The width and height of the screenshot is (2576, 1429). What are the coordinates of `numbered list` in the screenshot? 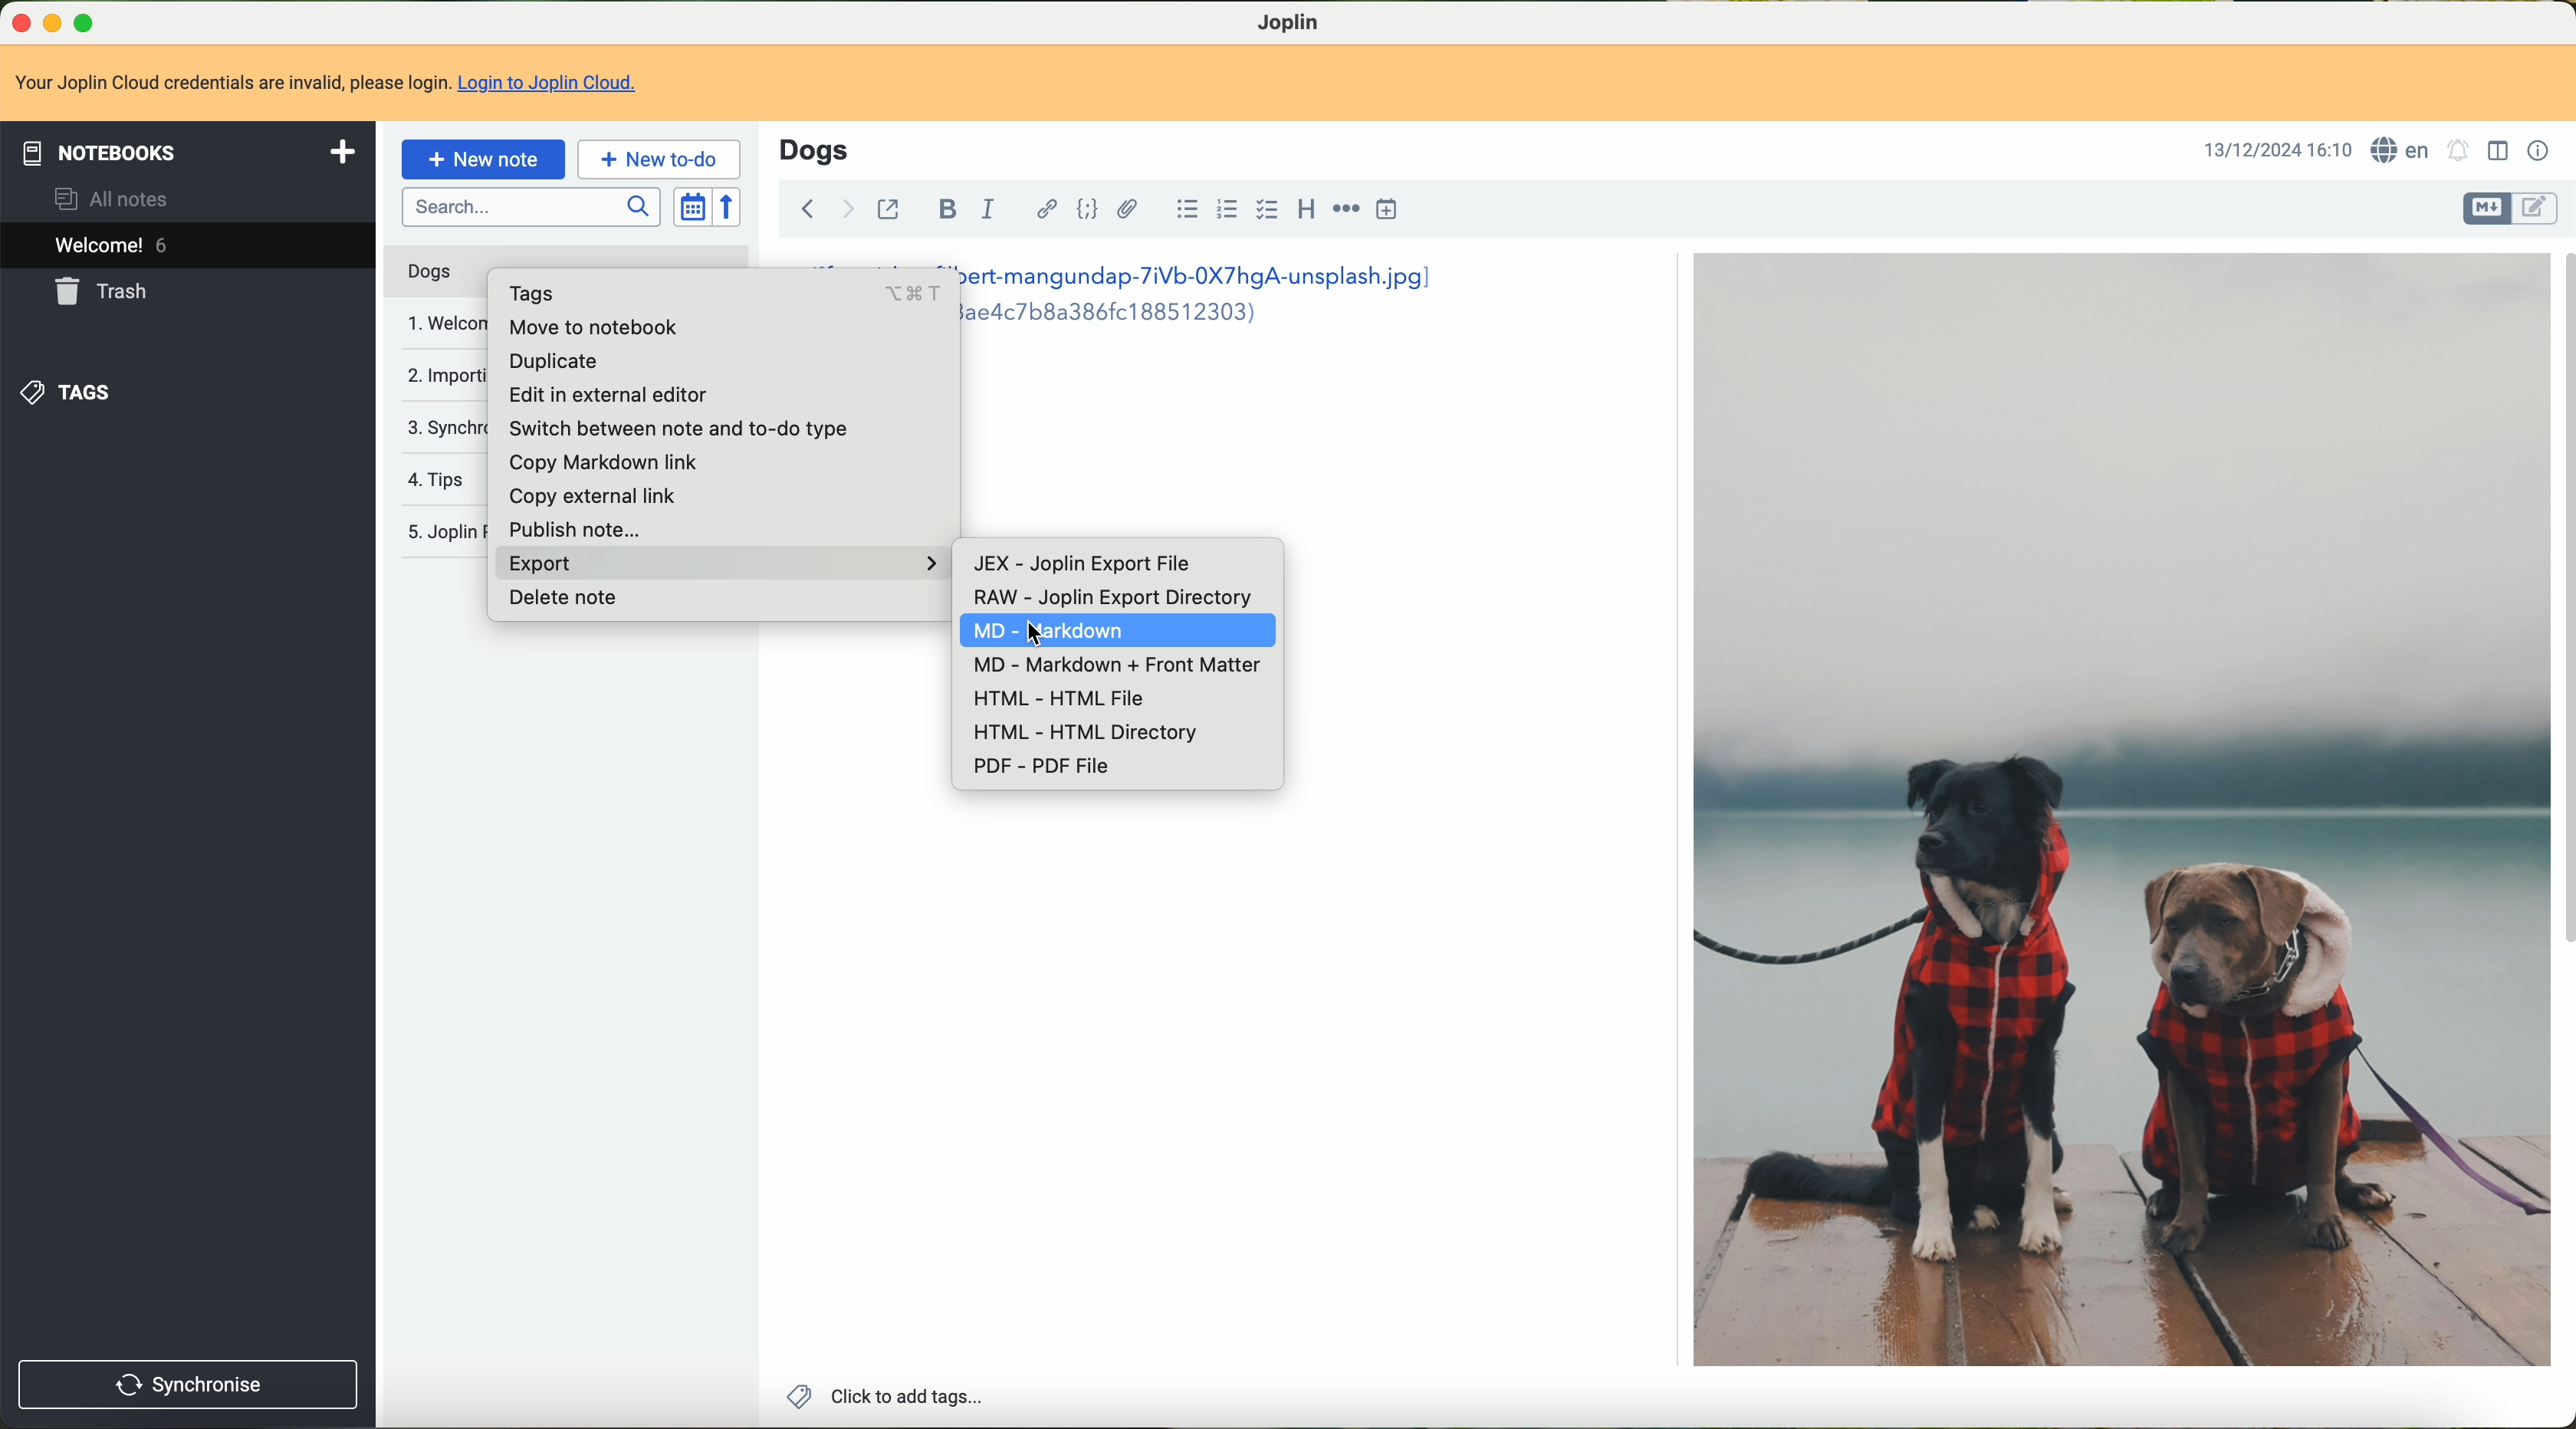 It's located at (1228, 211).